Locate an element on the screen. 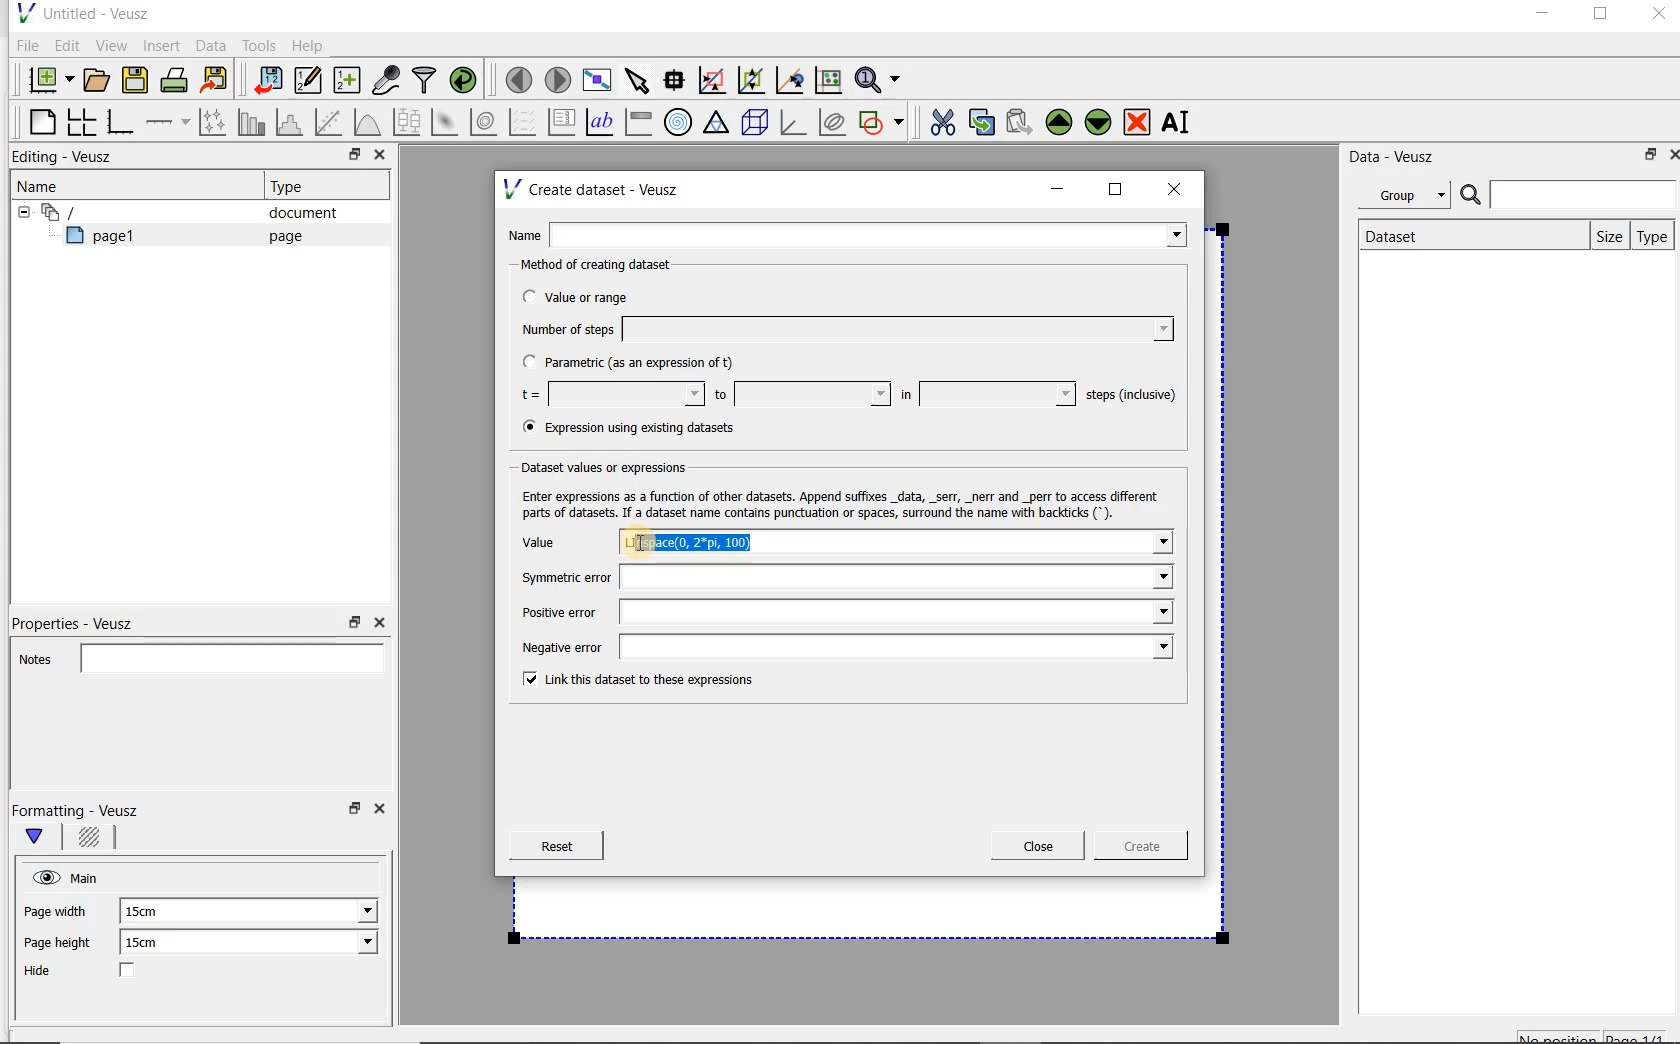 The width and height of the screenshot is (1680, 1044). restore down is located at coordinates (349, 157).